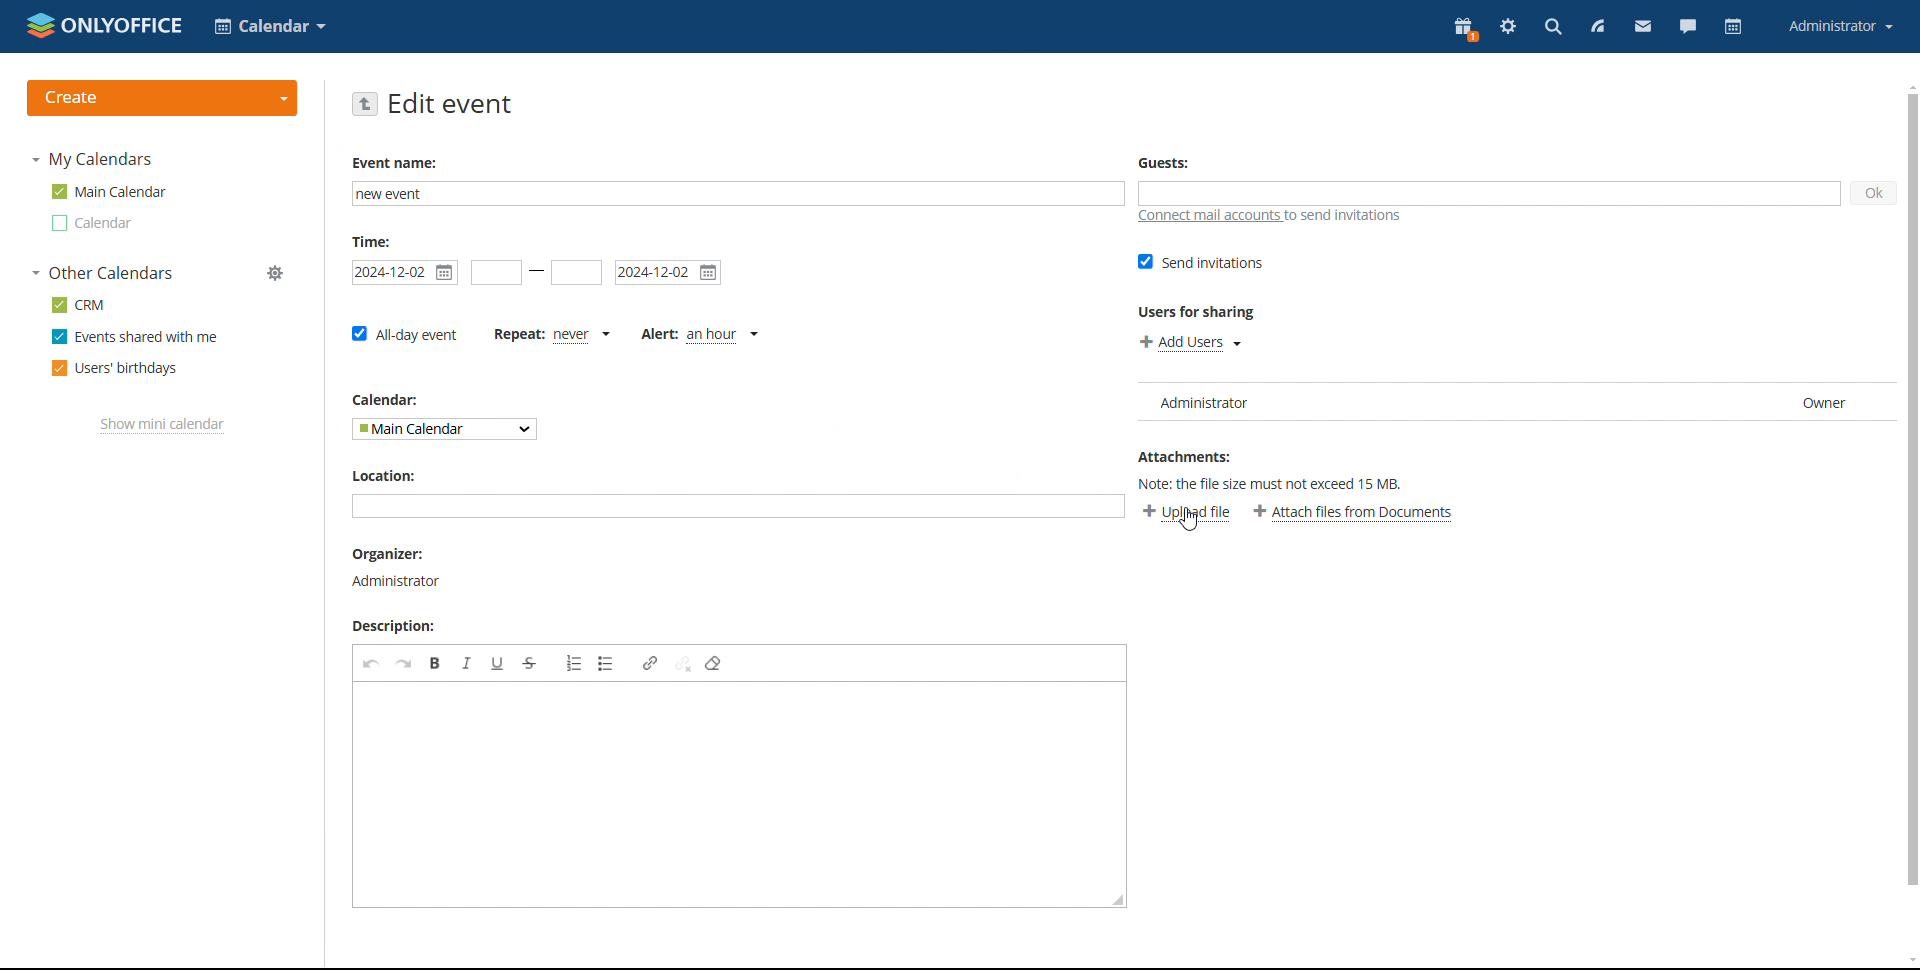  What do you see at coordinates (608, 663) in the screenshot?
I see `insert/remove bulleted list` at bounding box center [608, 663].